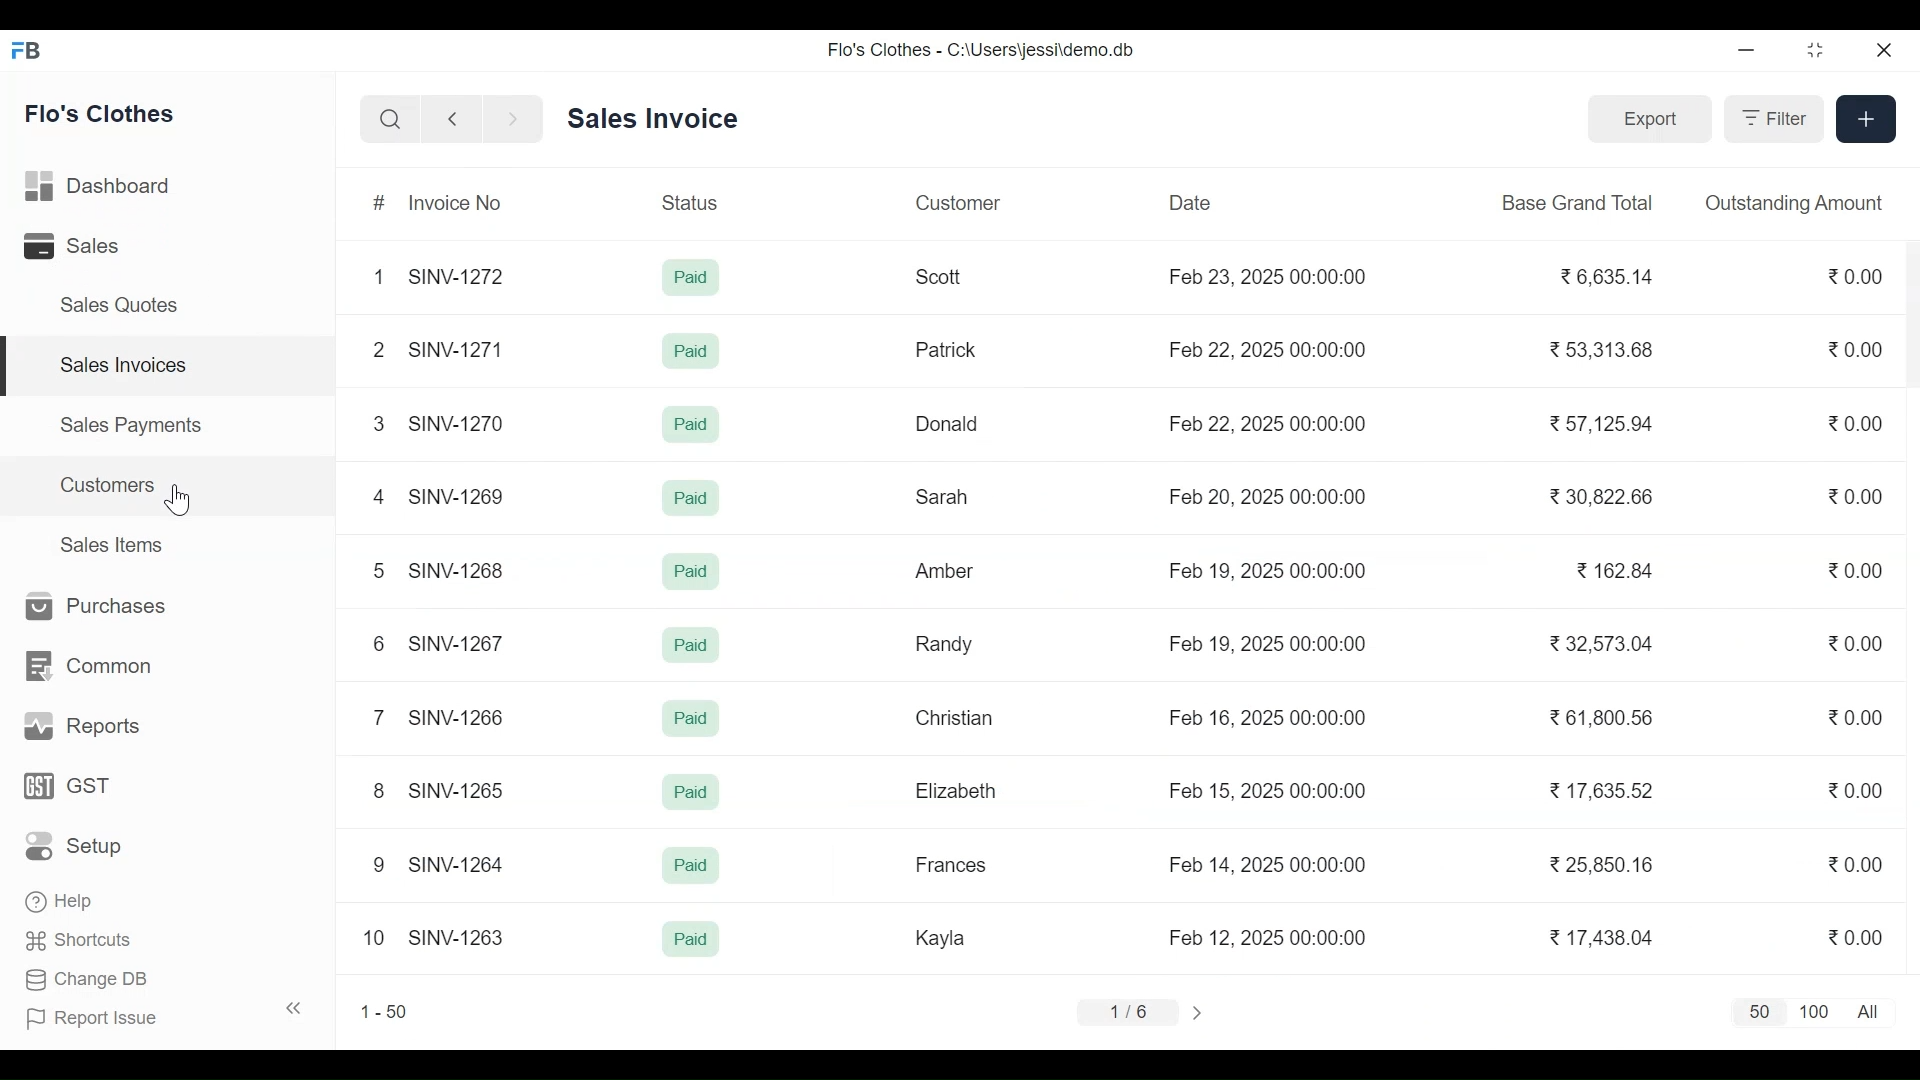  I want to click on Elizabeth, so click(952, 789).